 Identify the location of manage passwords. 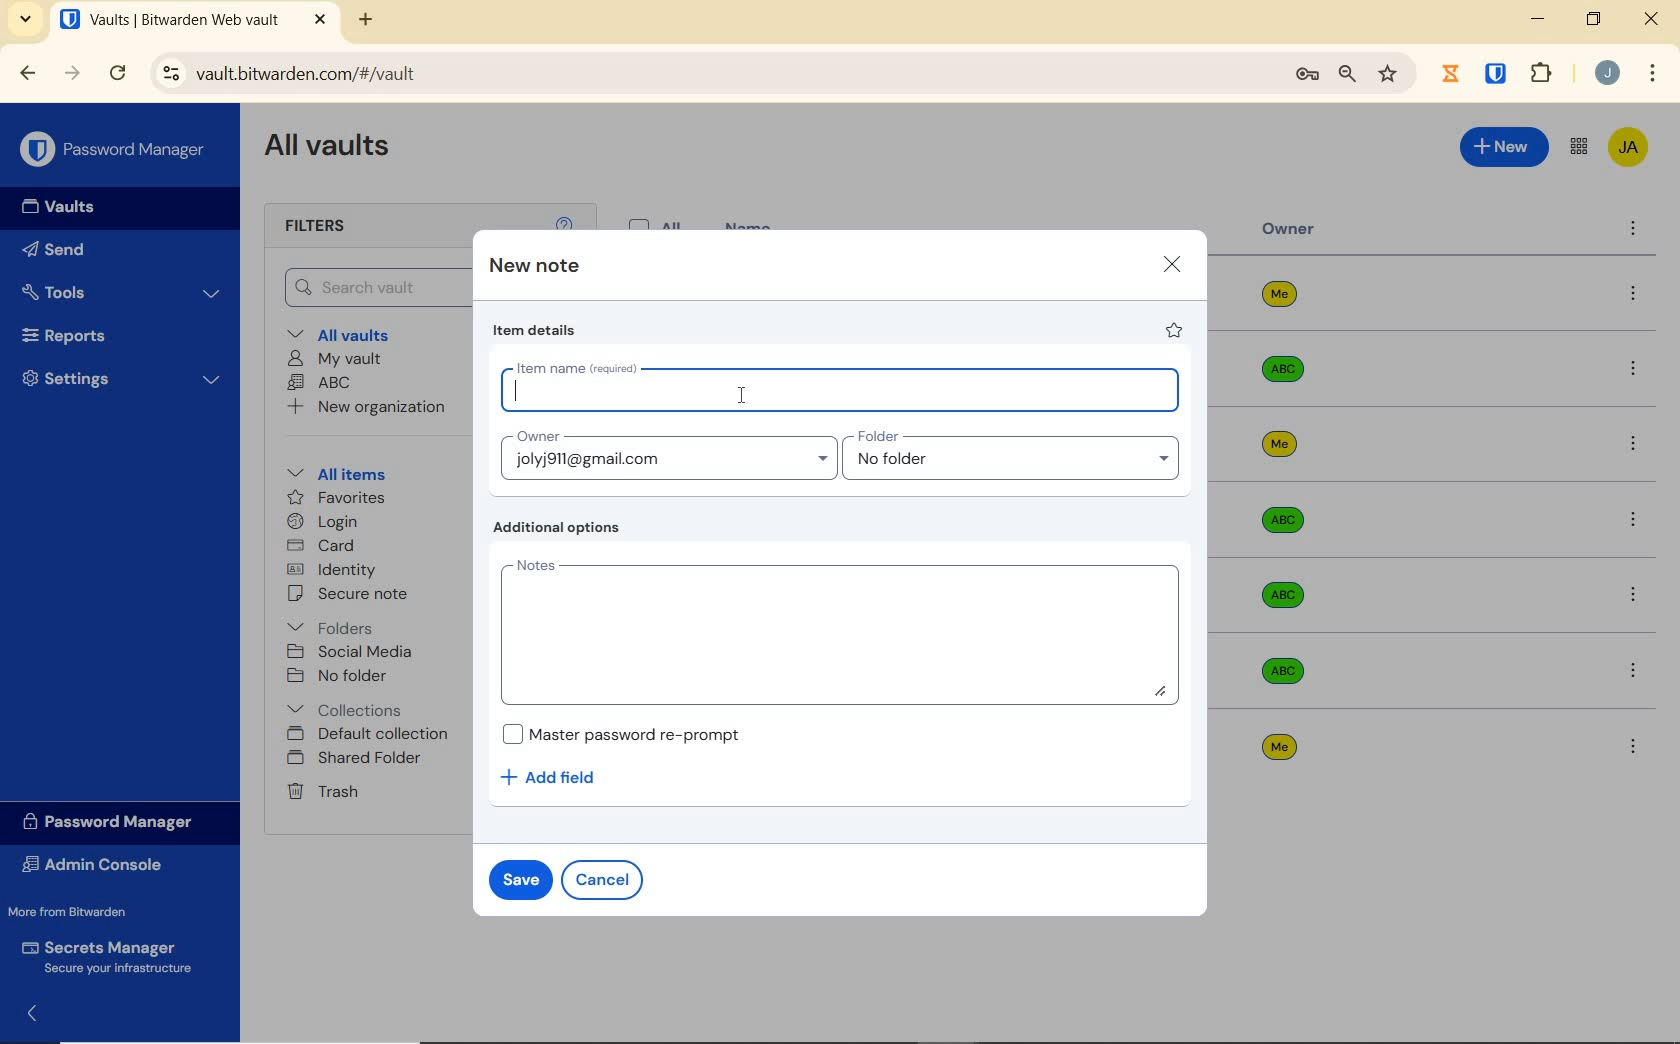
(1307, 76).